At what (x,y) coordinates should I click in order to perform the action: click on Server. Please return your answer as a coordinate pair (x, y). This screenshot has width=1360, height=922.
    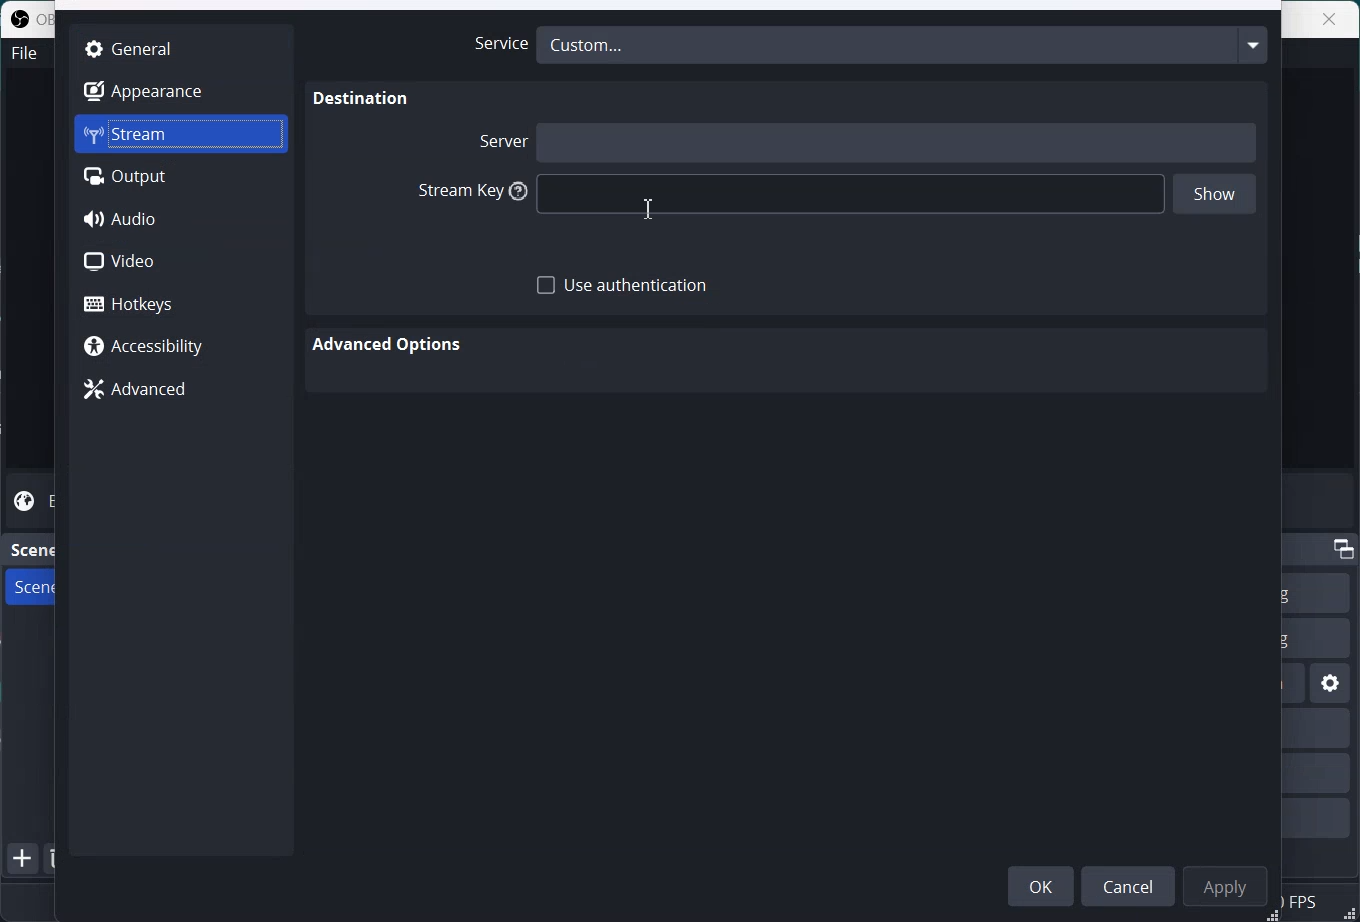
    Looking at the image, I should click on (500, 140).